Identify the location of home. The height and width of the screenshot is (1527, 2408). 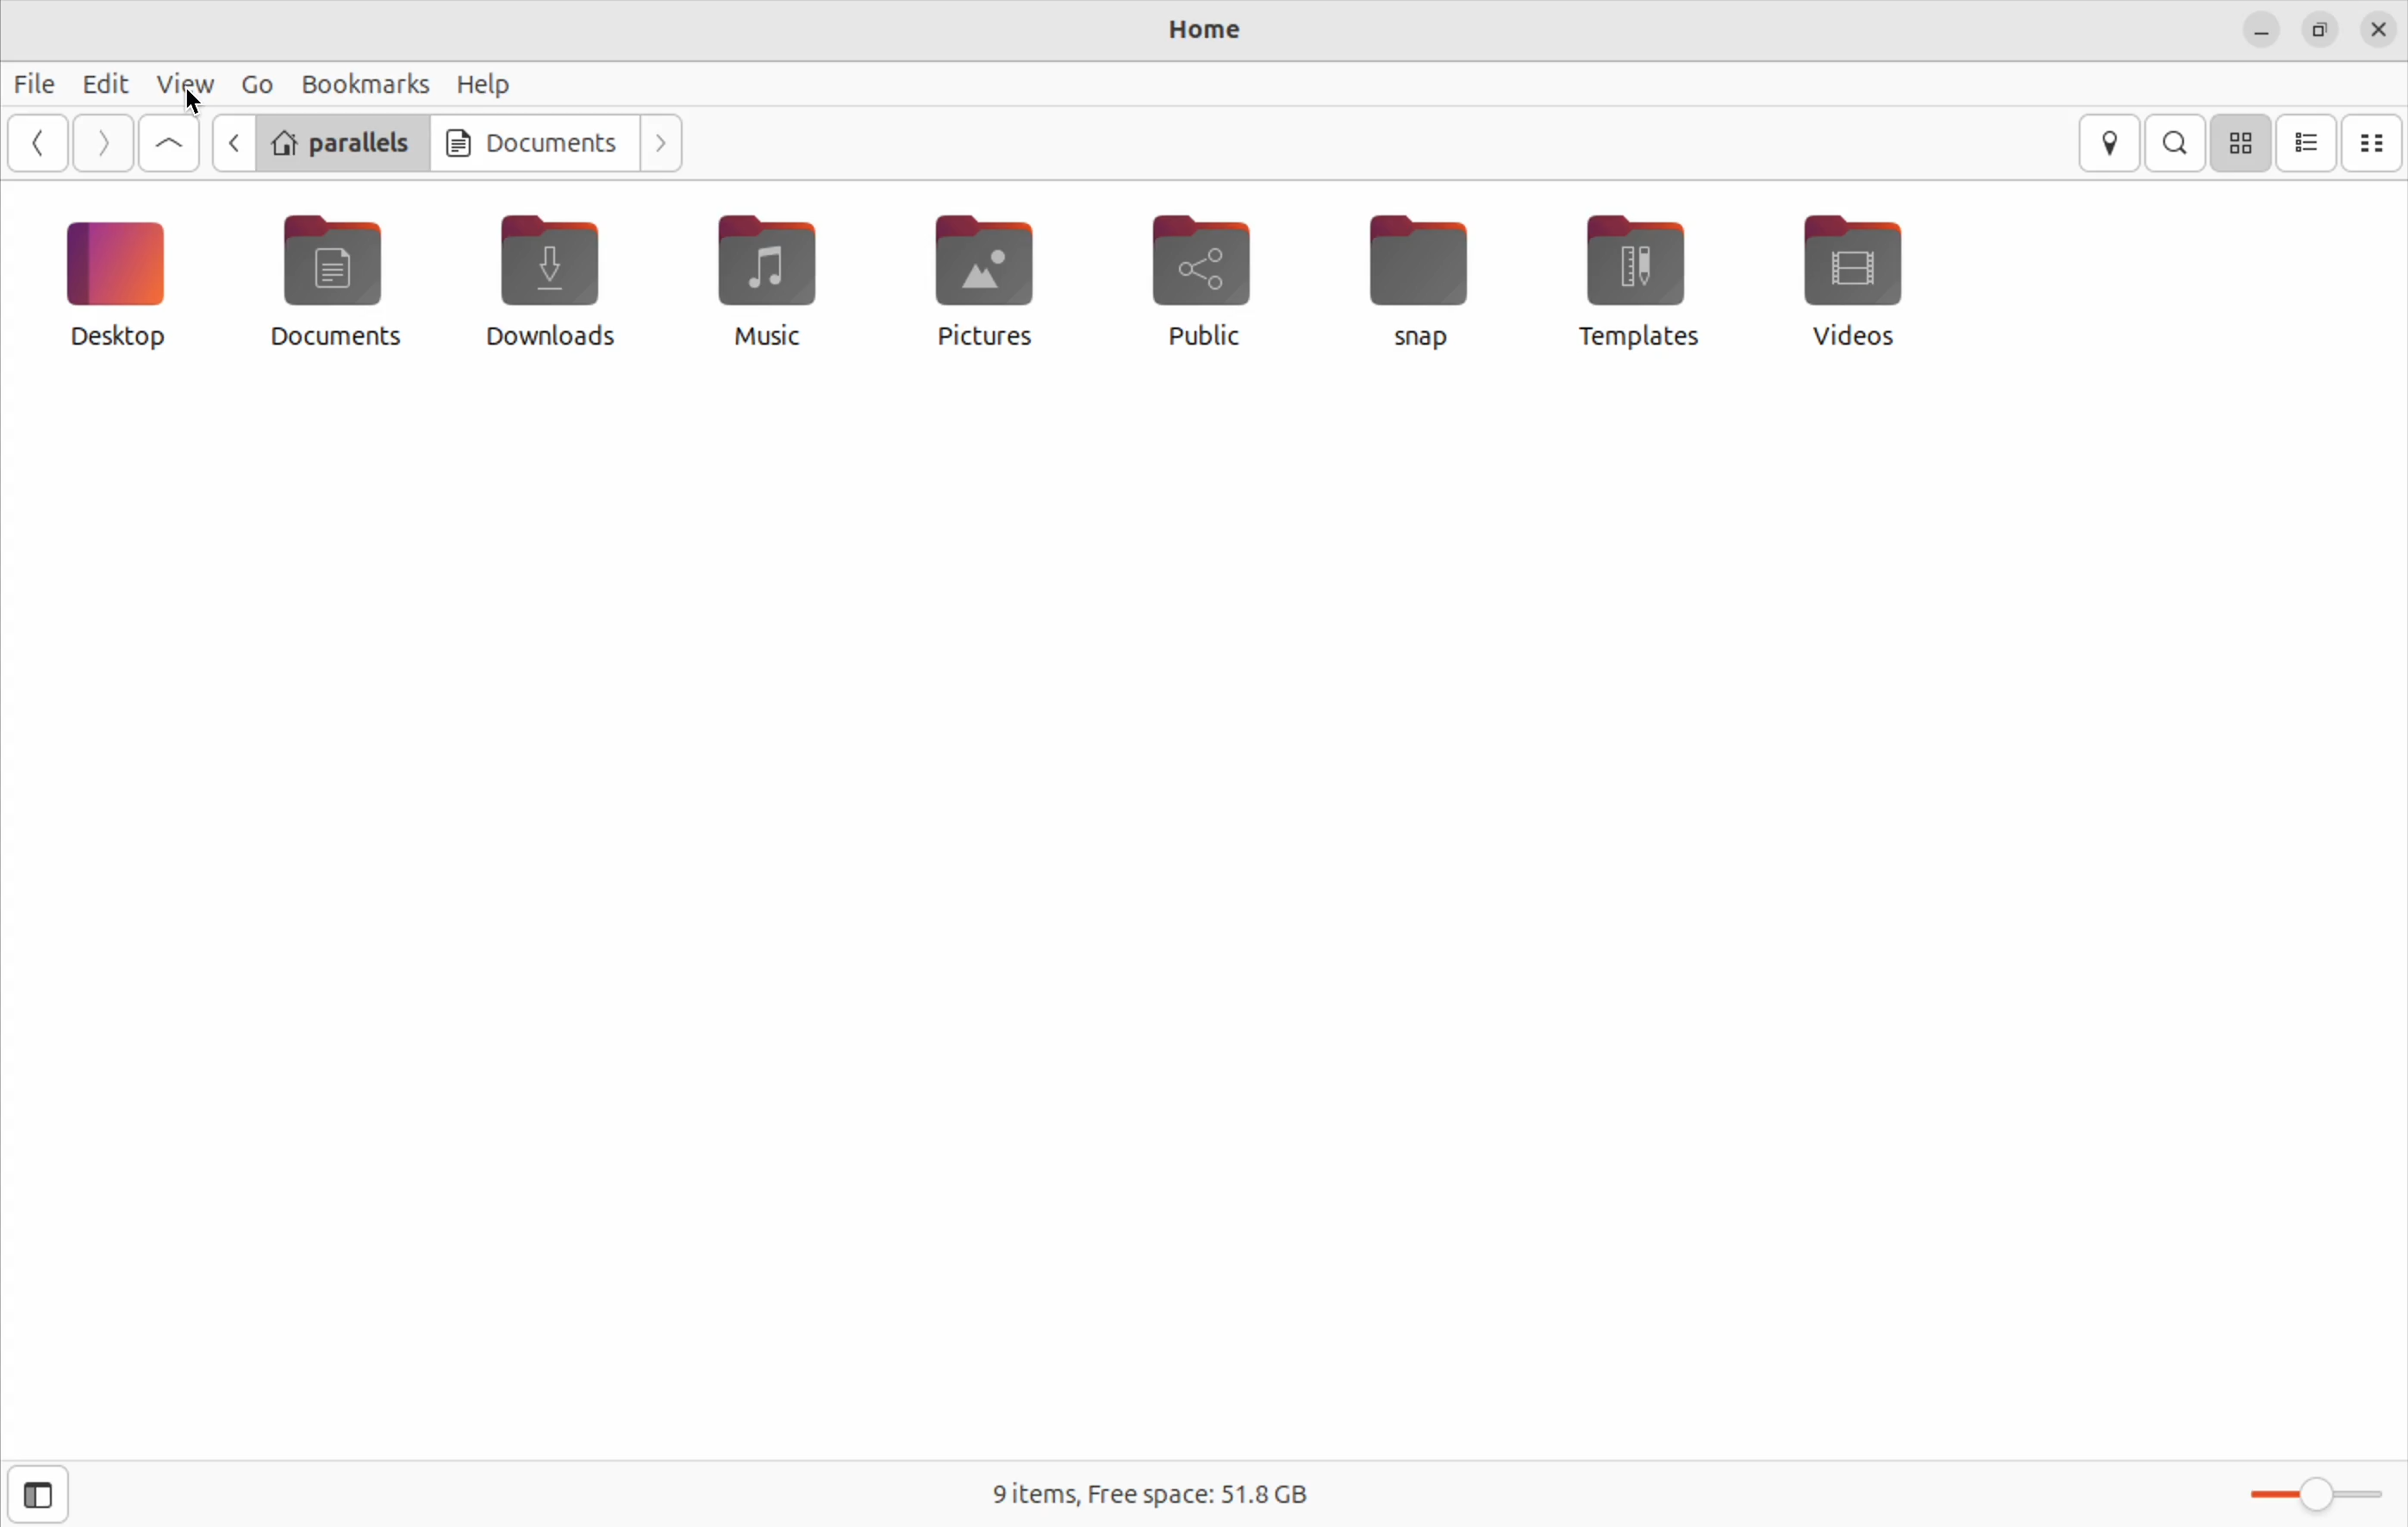
(1211, 32).